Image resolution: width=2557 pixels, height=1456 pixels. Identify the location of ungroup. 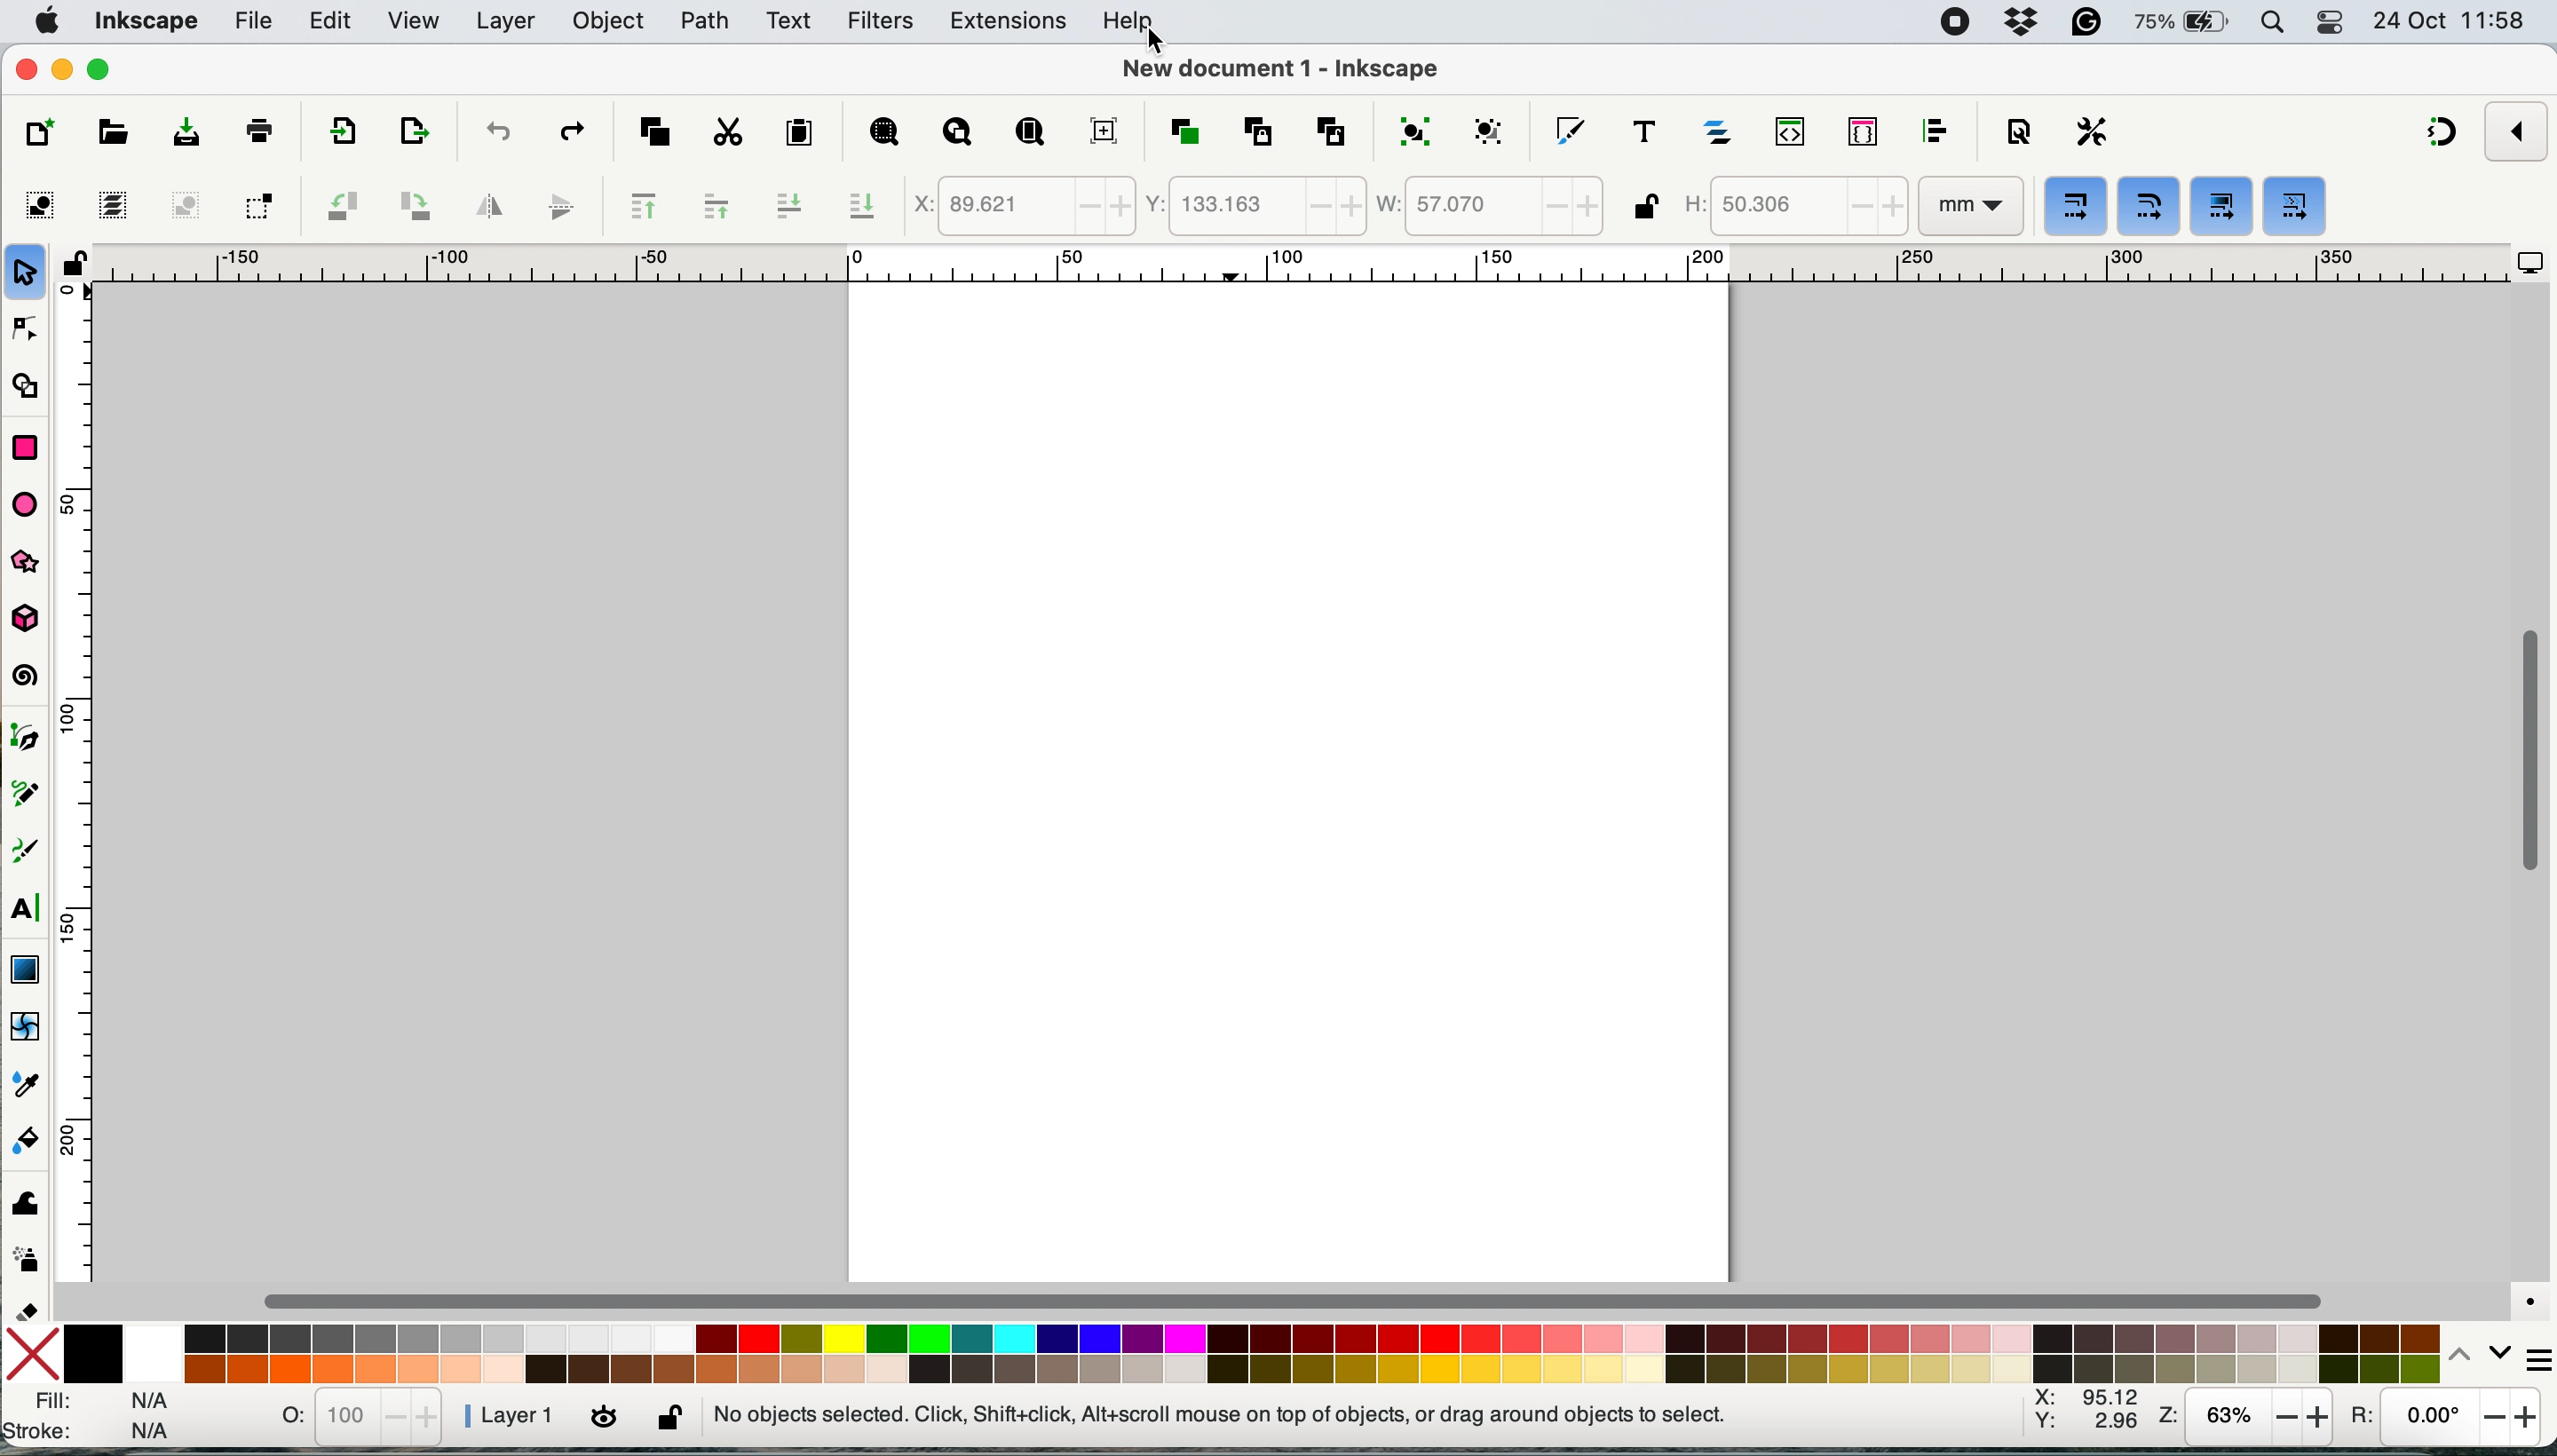
(1484, 132).